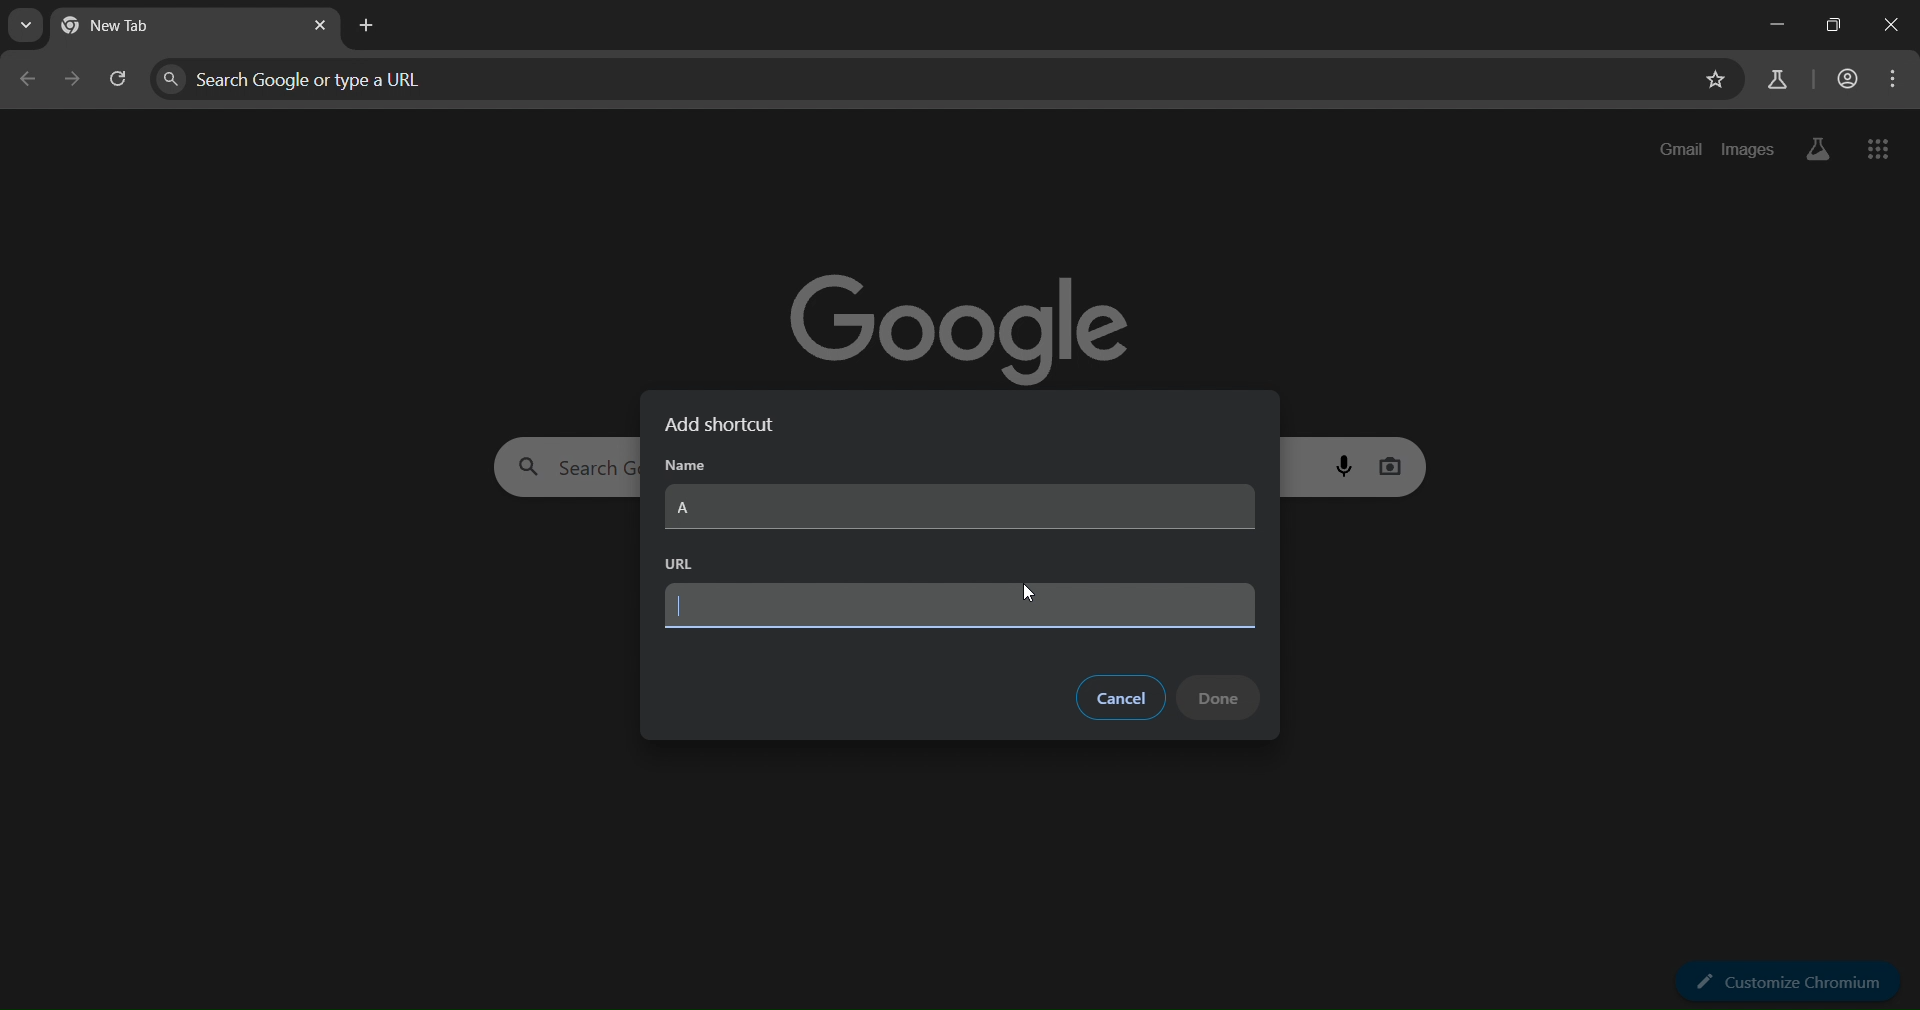 This screenshot has height=1010, width=1920. What do you see at coordinates (1894, 79) in the screenshot?
I see `menu` at bounding box center [1894, 79].